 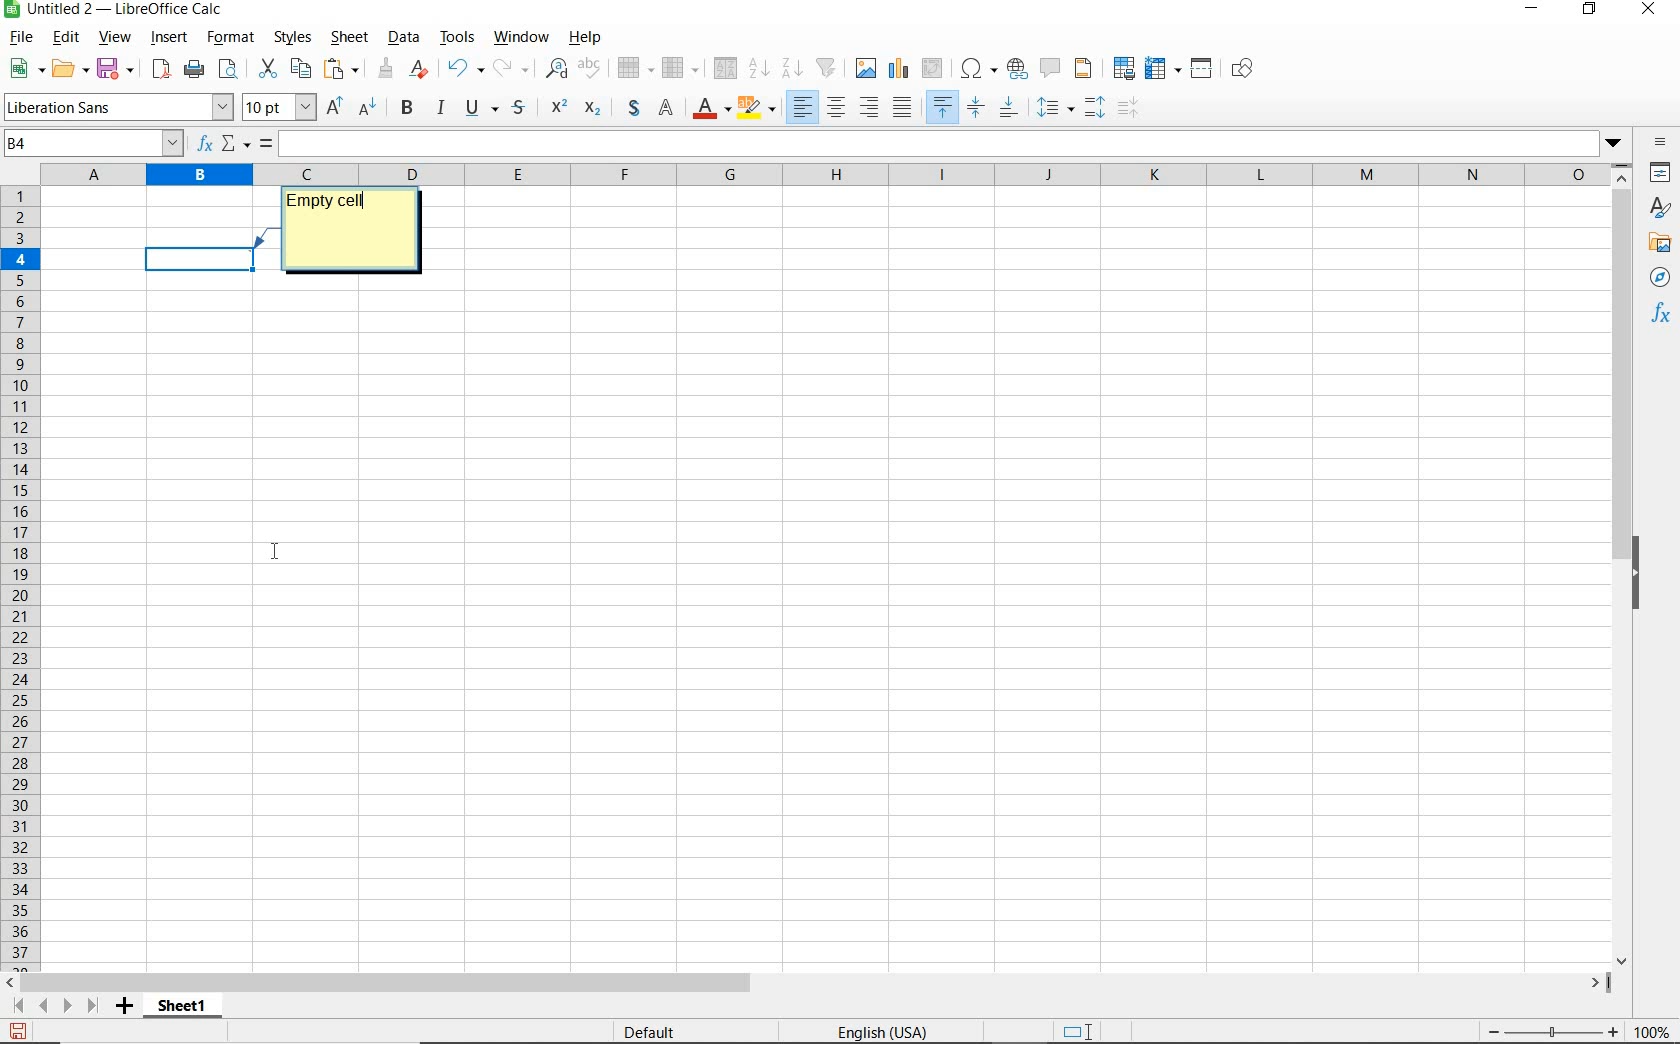 I want to click on insert chart, so click(x=898, y=70).